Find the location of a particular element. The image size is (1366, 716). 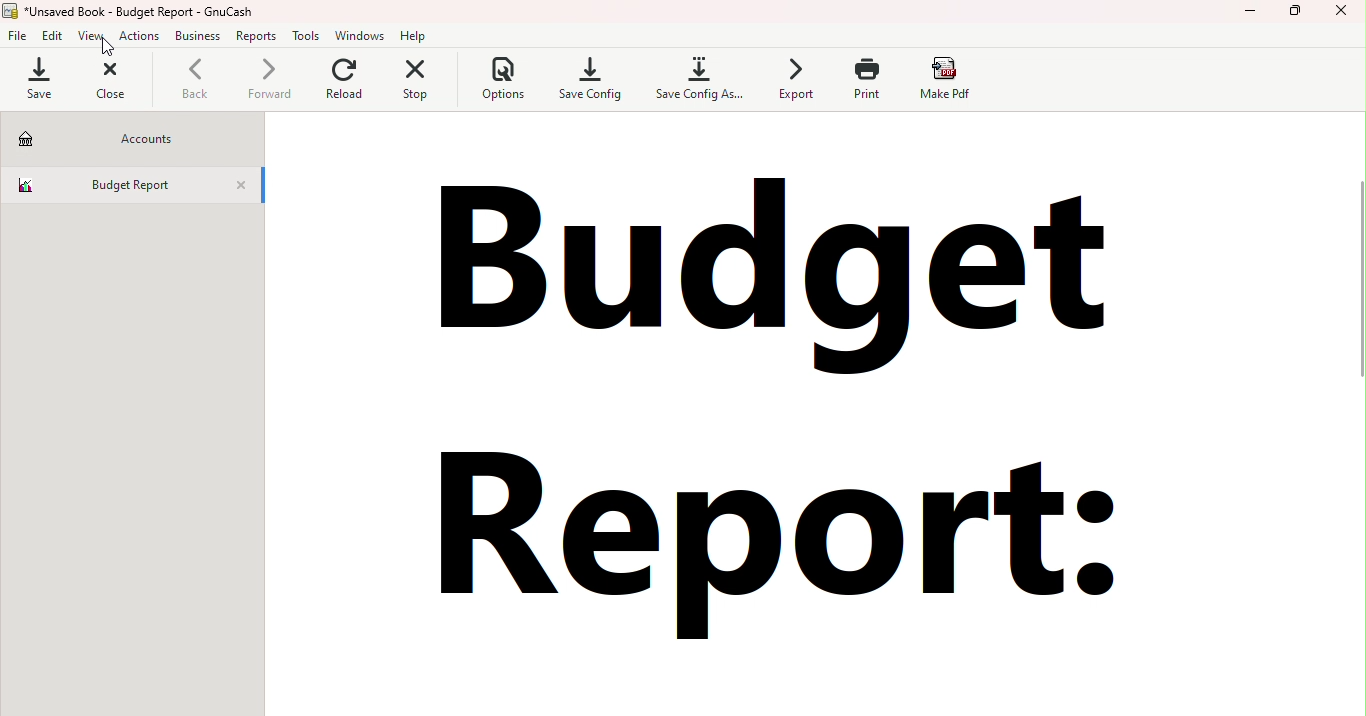

Export is located at coordinates (792, 81).